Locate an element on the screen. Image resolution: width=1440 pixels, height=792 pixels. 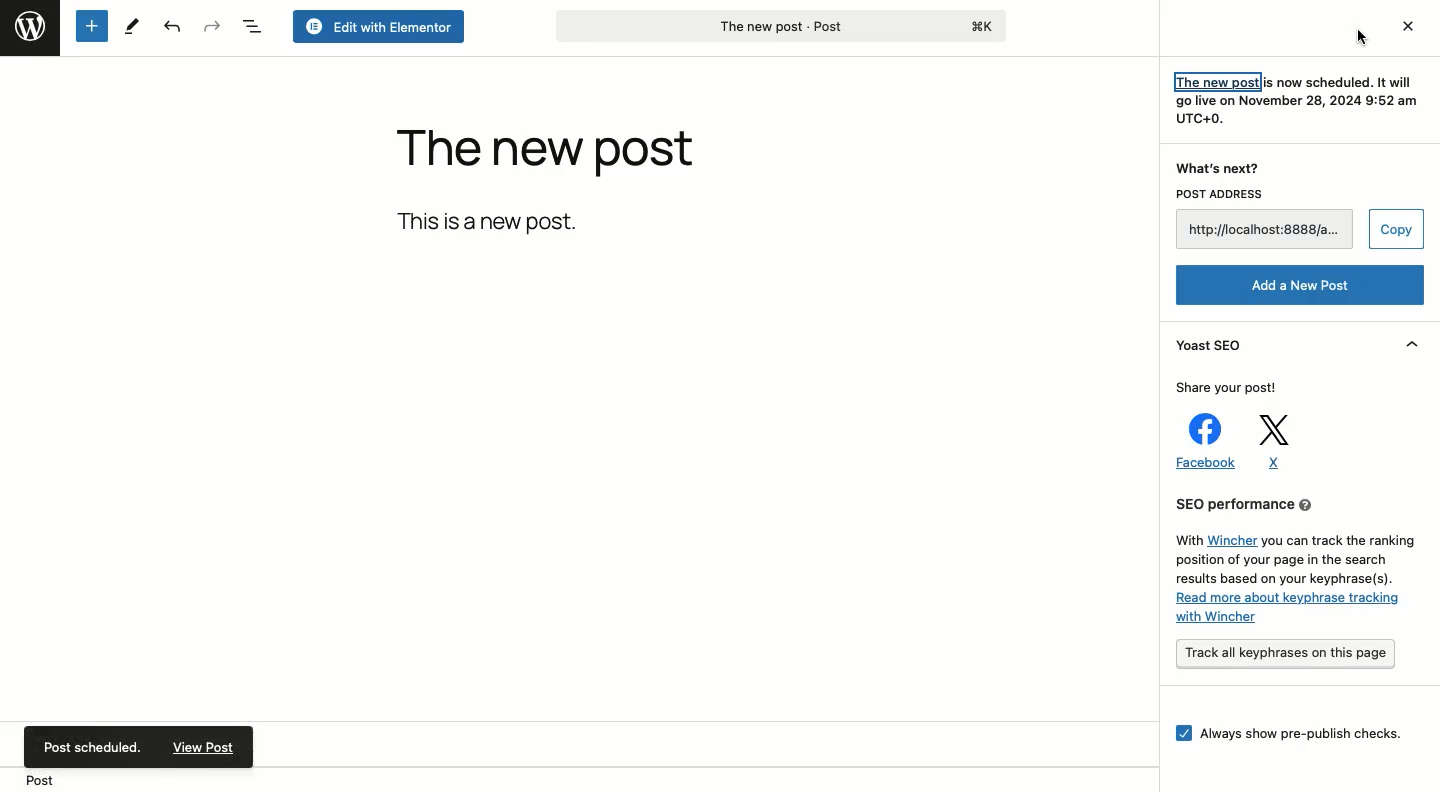
Cursor is located at coordinates (1358, 38).